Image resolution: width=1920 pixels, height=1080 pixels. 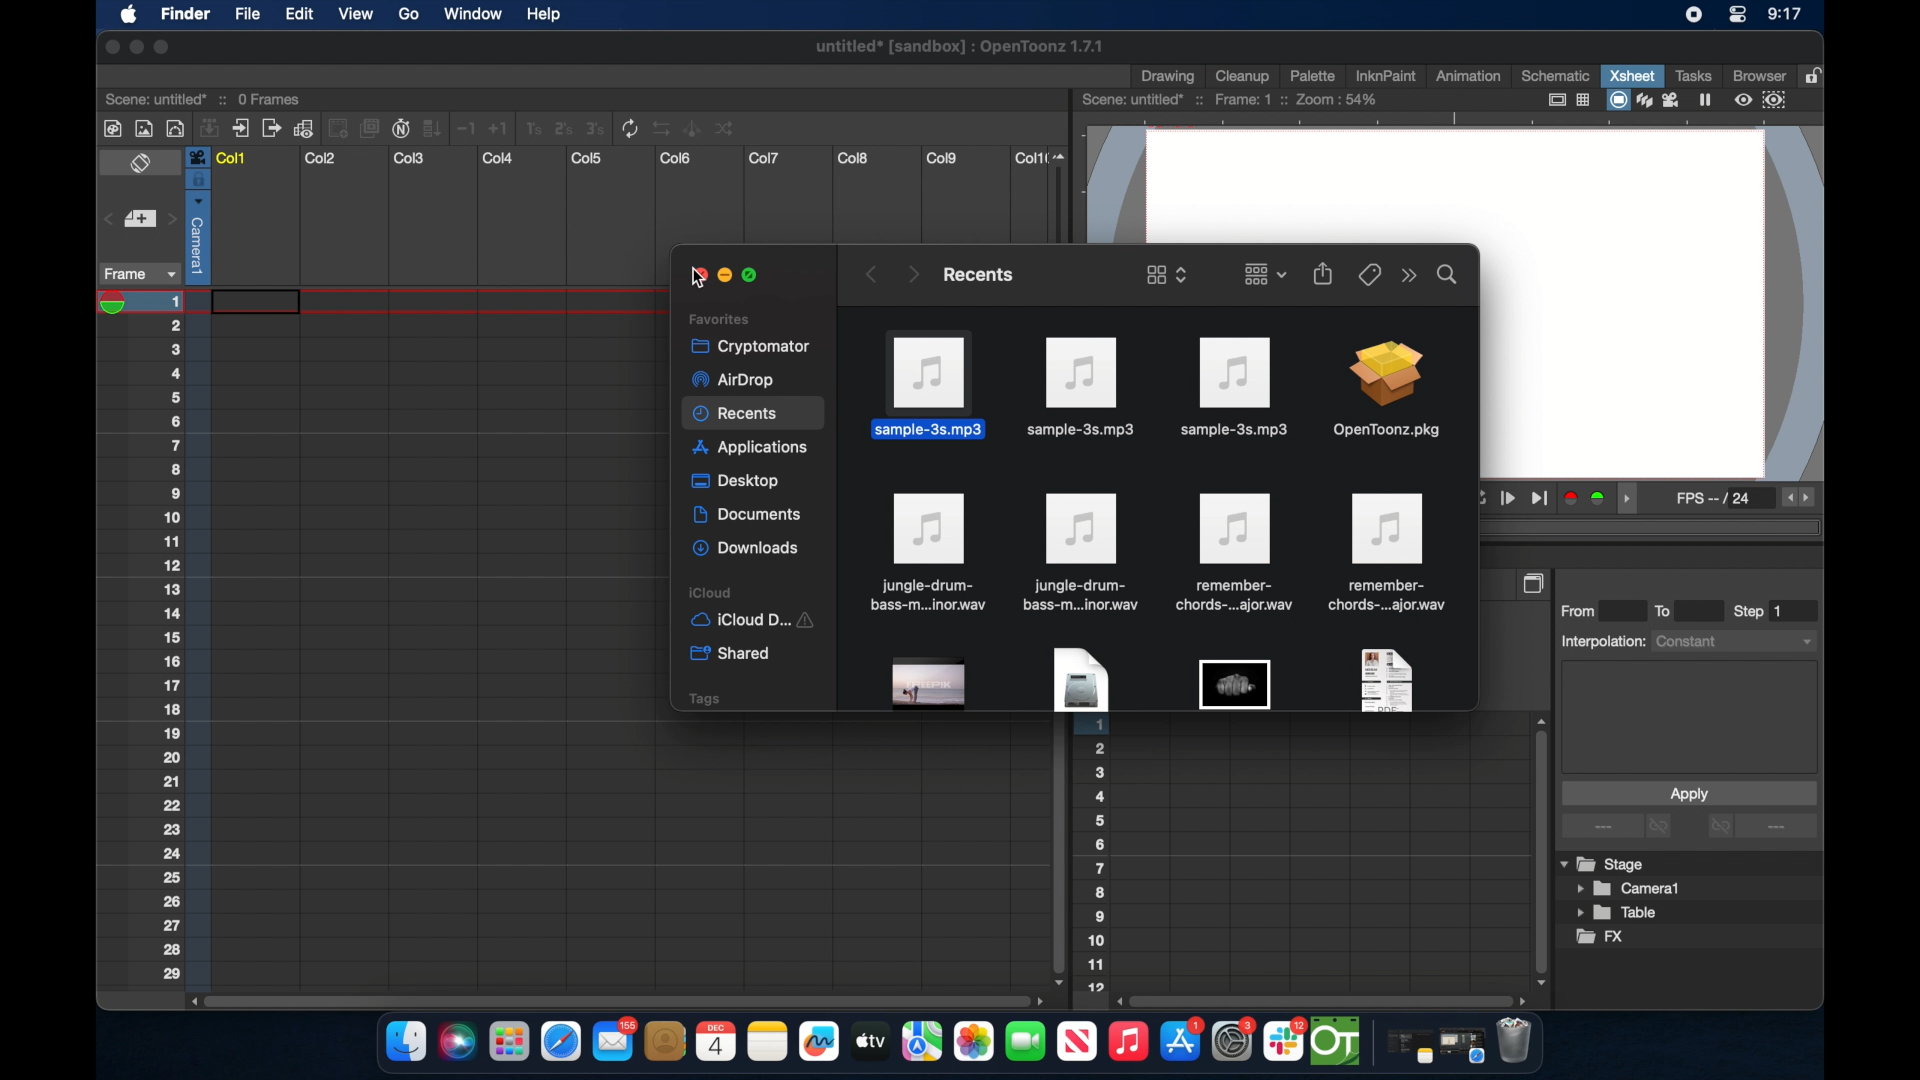 I want to click on view modes, so click(x=1661, y=100).